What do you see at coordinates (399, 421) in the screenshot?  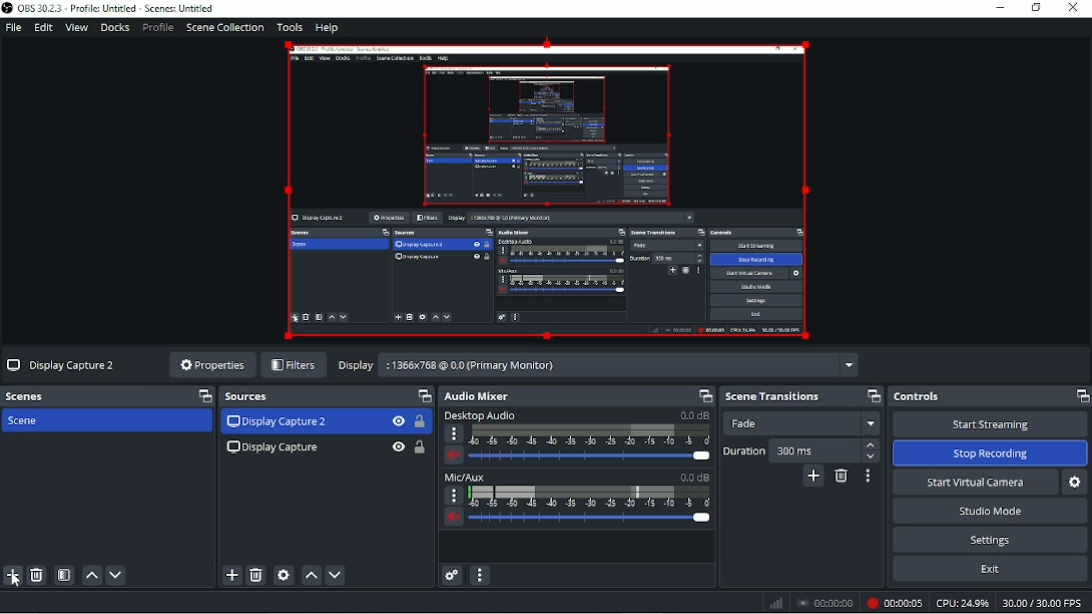 I see `Hide` at bounding box center [399, 421].